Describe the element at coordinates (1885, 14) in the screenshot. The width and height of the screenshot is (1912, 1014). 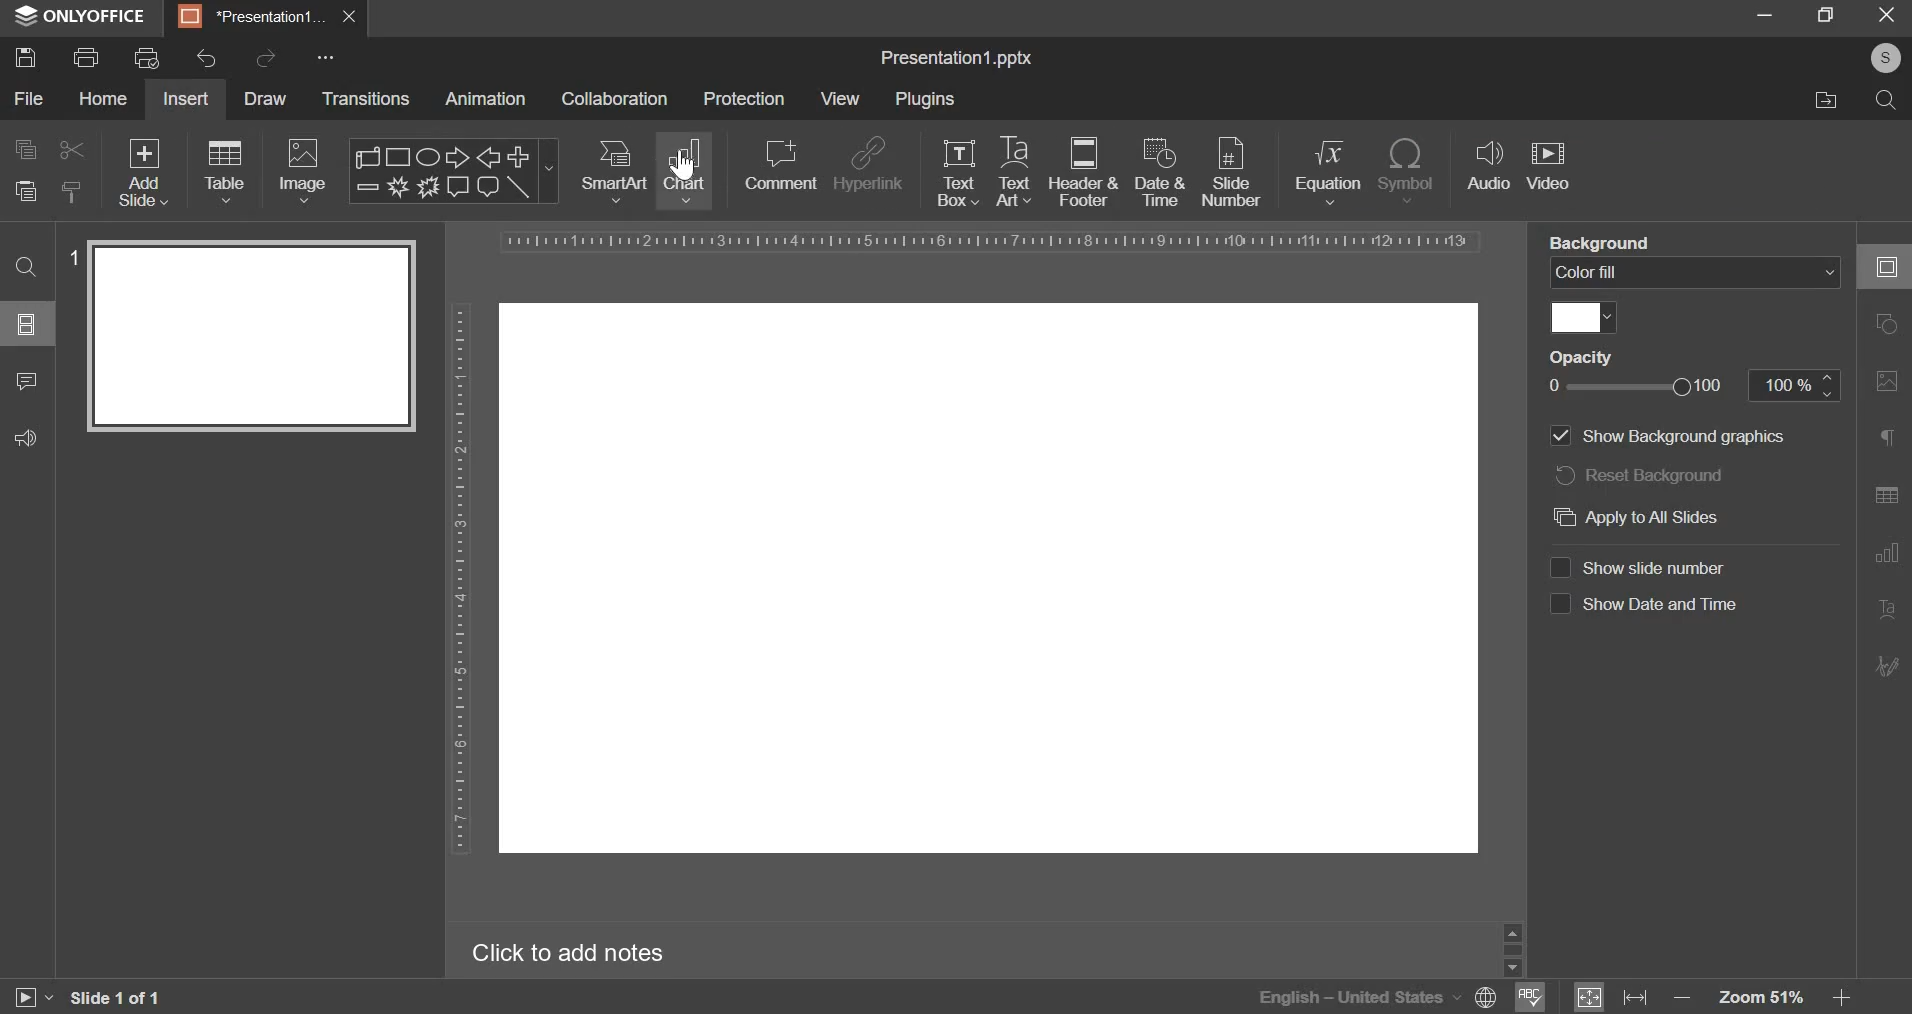
I see `exit` at that location.